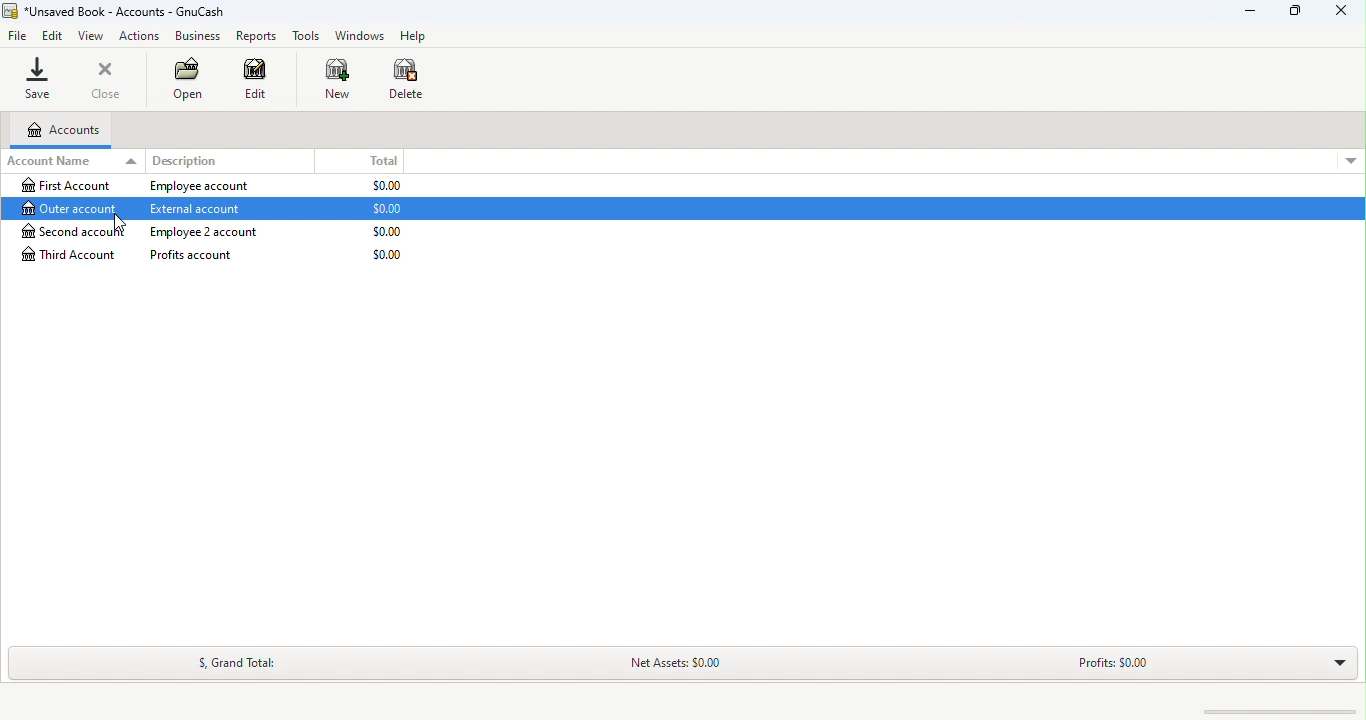  Describe the element at coordinates (1346, 158) in the screenshot. I see `more options` at that location.